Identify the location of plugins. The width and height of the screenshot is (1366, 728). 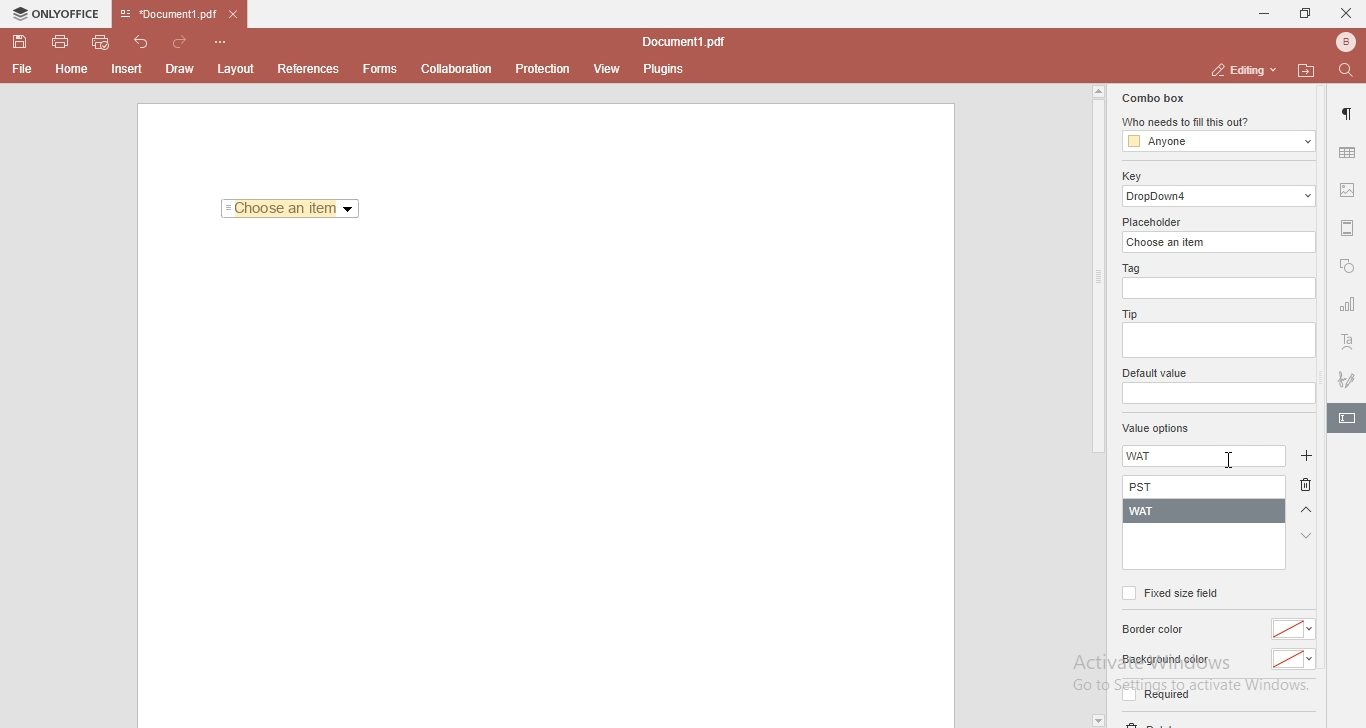
(664, 70).